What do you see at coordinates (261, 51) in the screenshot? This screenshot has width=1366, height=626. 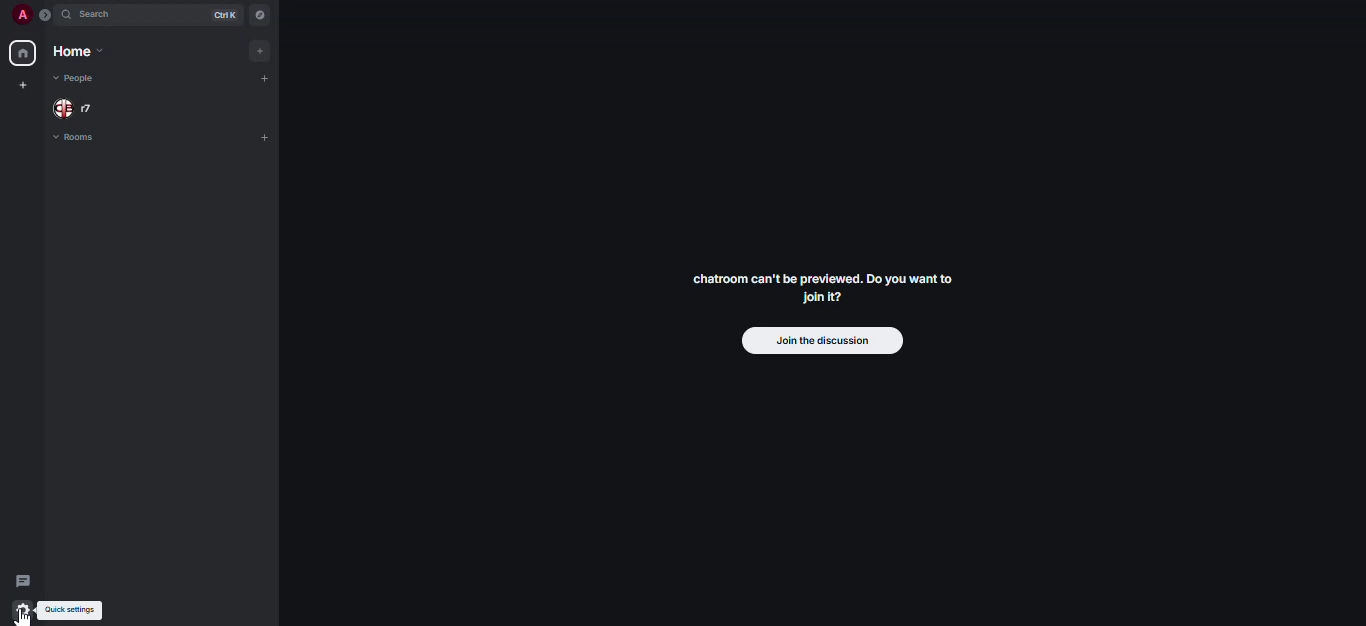 I see `add` at bounding box center [261, 51].